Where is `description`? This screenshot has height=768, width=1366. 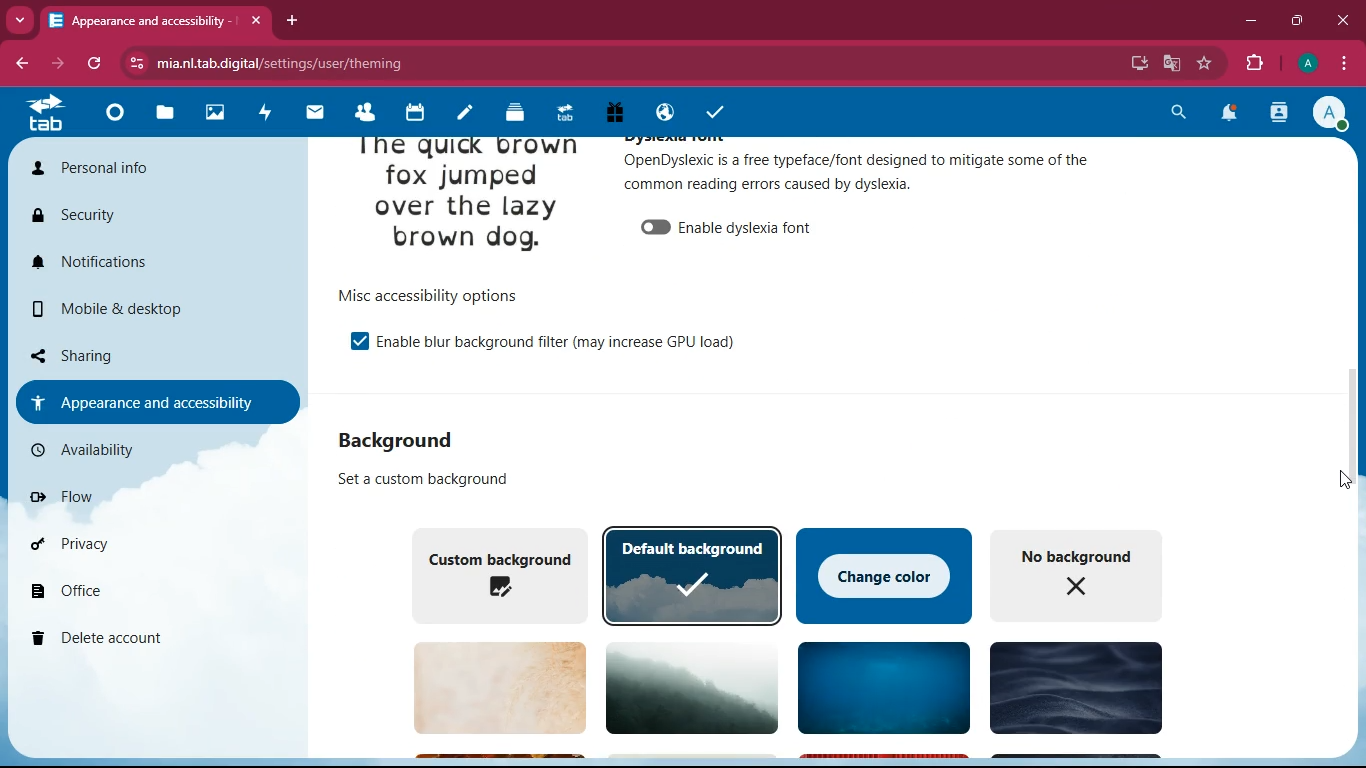 description is located at coordinates (859, 171).